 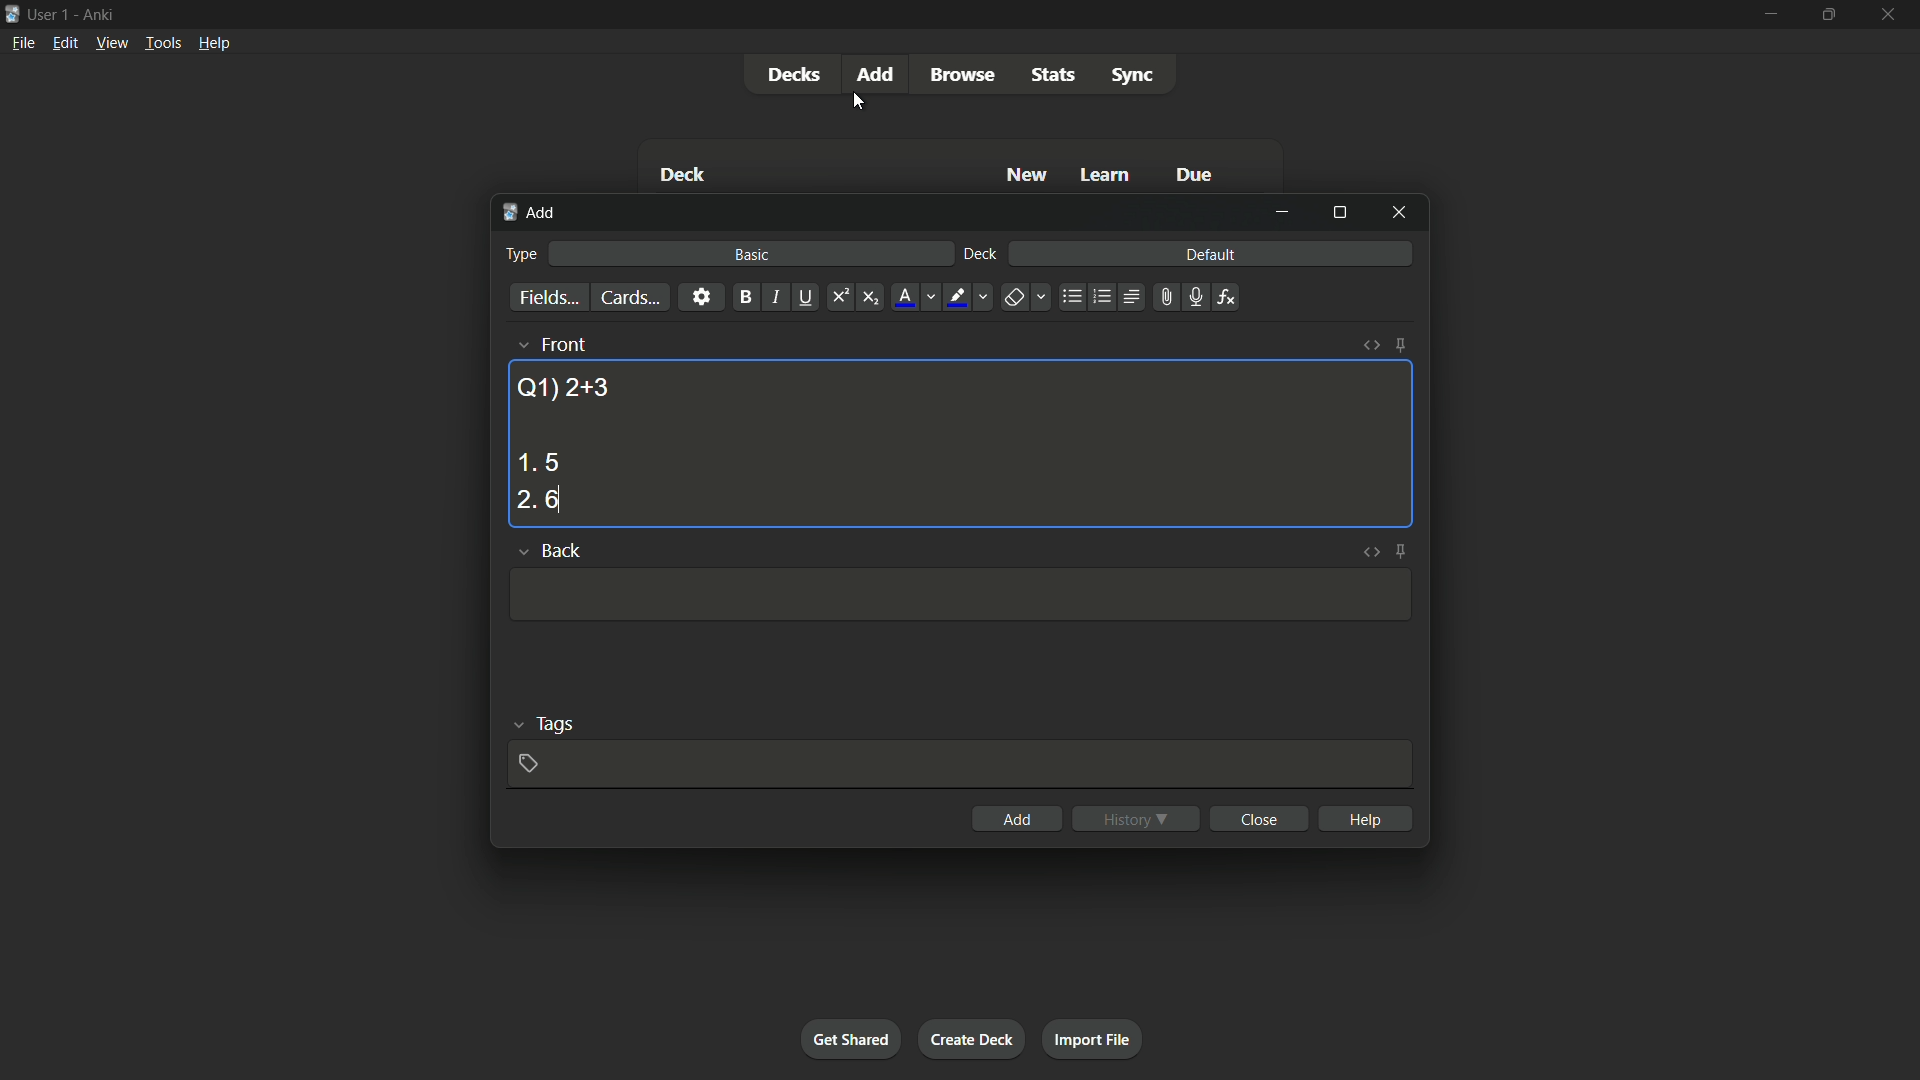 What do you see at coordinates (98, 12) in the screenshot?
I see `app name` at bounding box center [98, 12].